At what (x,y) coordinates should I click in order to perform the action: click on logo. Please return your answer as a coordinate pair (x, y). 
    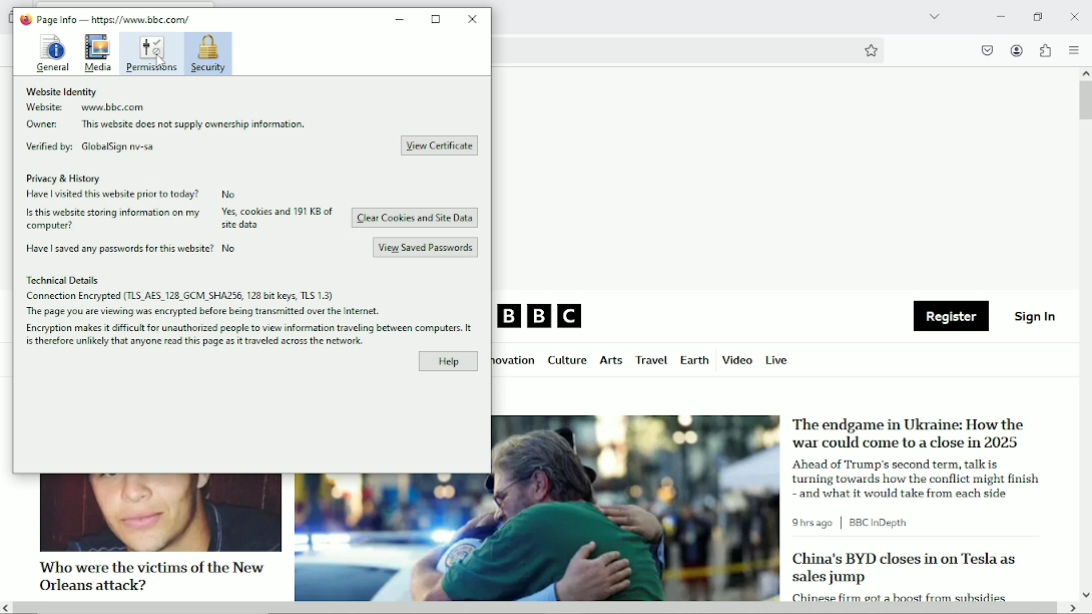
    Looking at the image, I should click on (24, 19).